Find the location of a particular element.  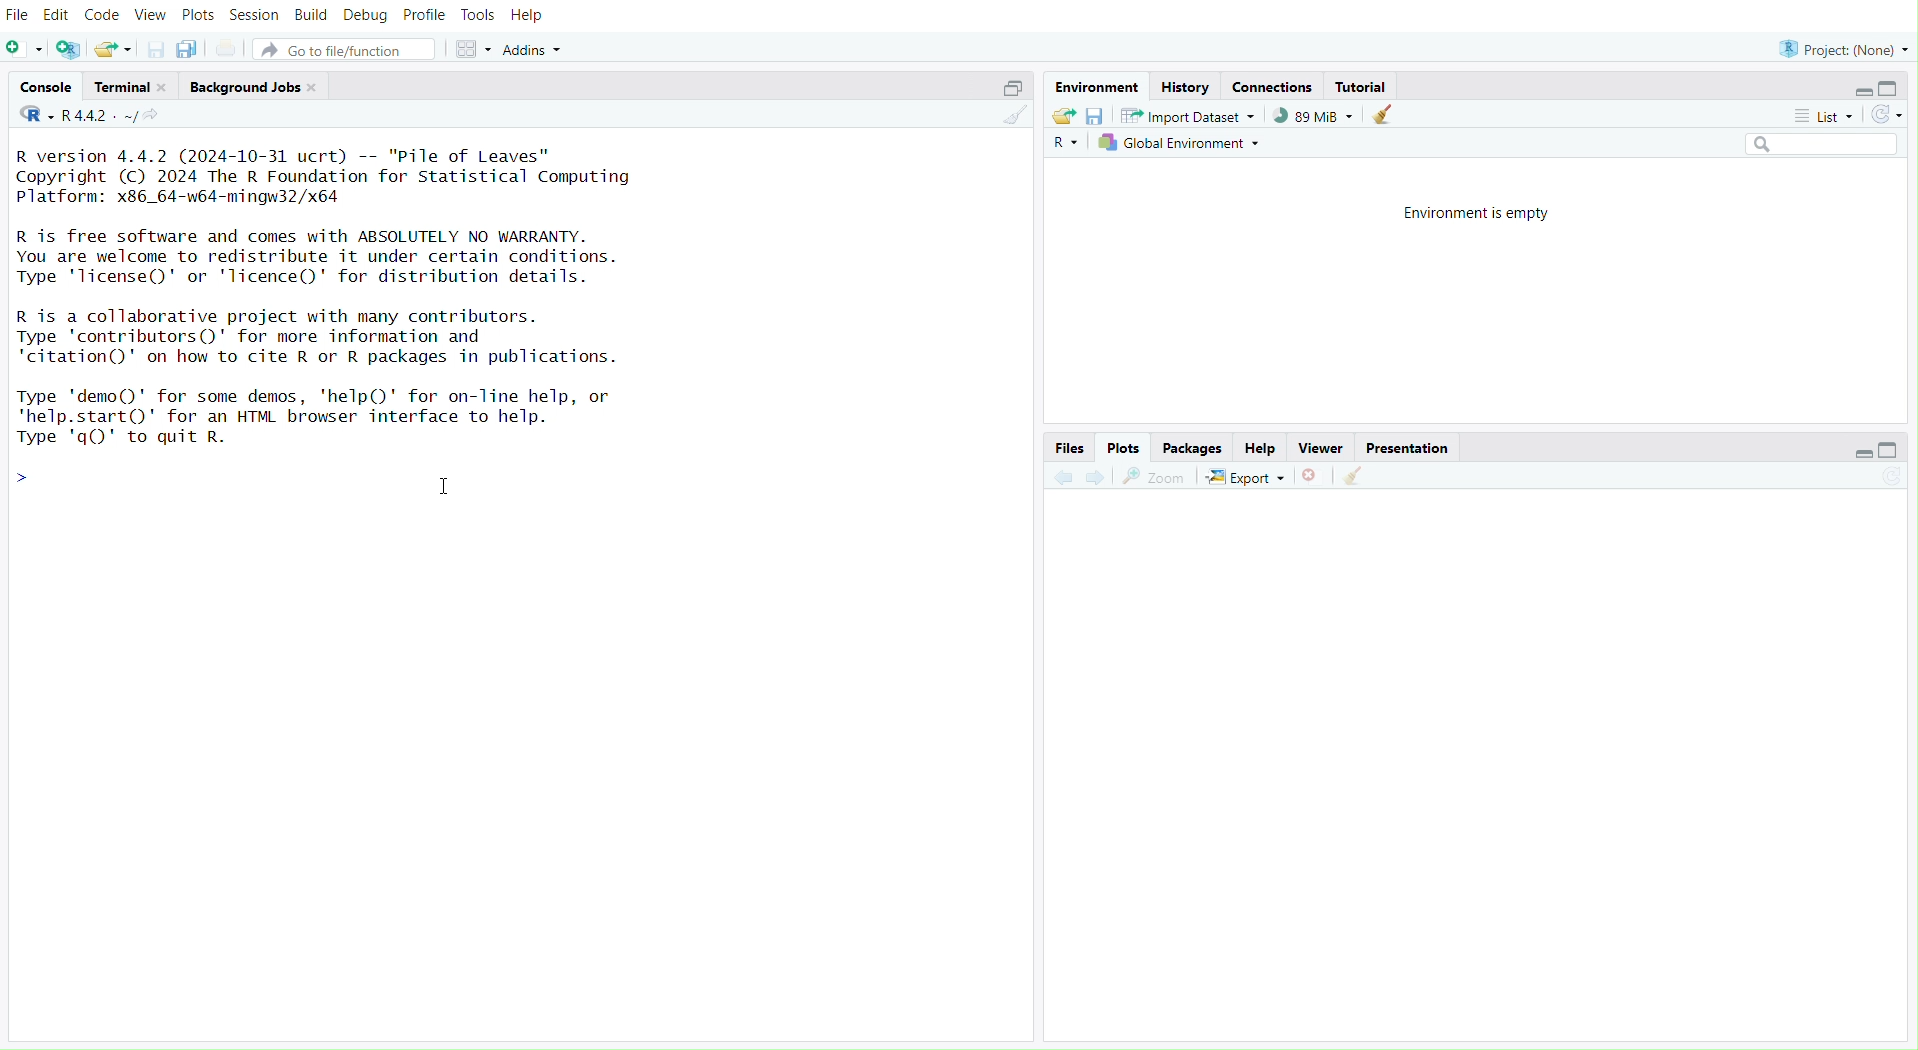

Debug is located at coordinates (363, 15).